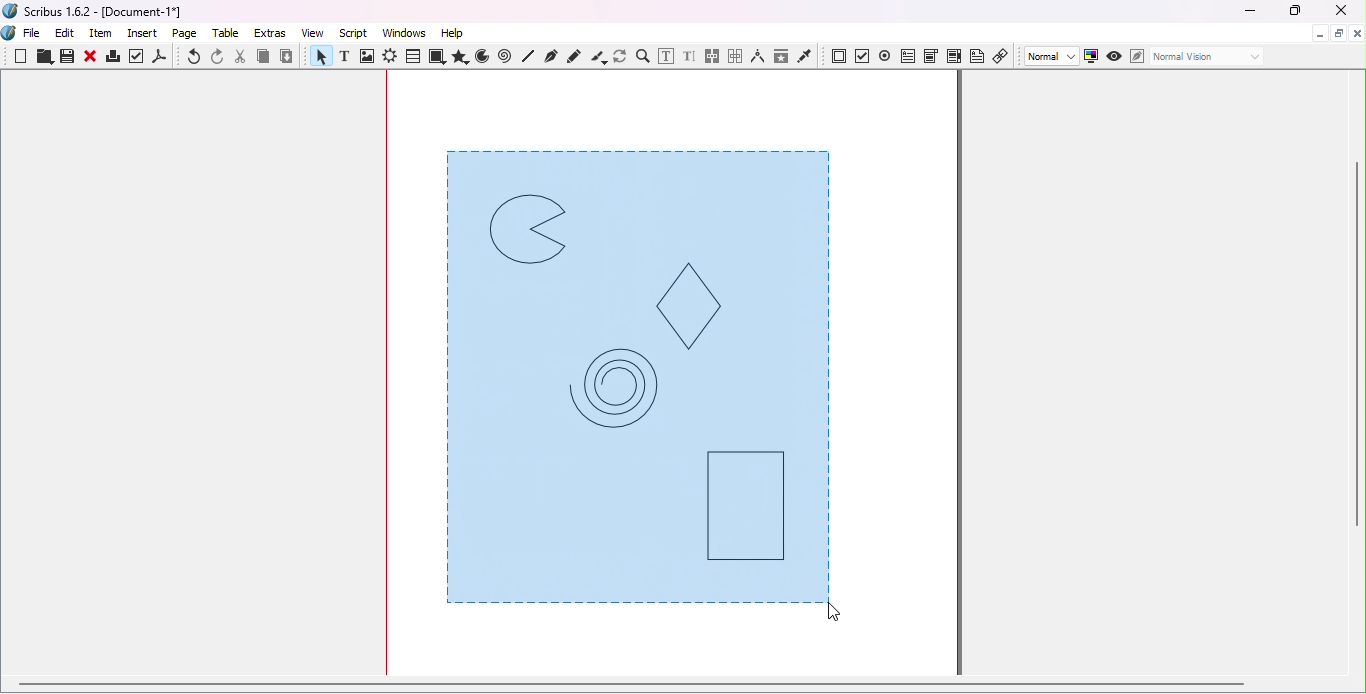  Describe the element at coordinates (642, 56) in the screenshot. I see `Zoom in or out` at that location.